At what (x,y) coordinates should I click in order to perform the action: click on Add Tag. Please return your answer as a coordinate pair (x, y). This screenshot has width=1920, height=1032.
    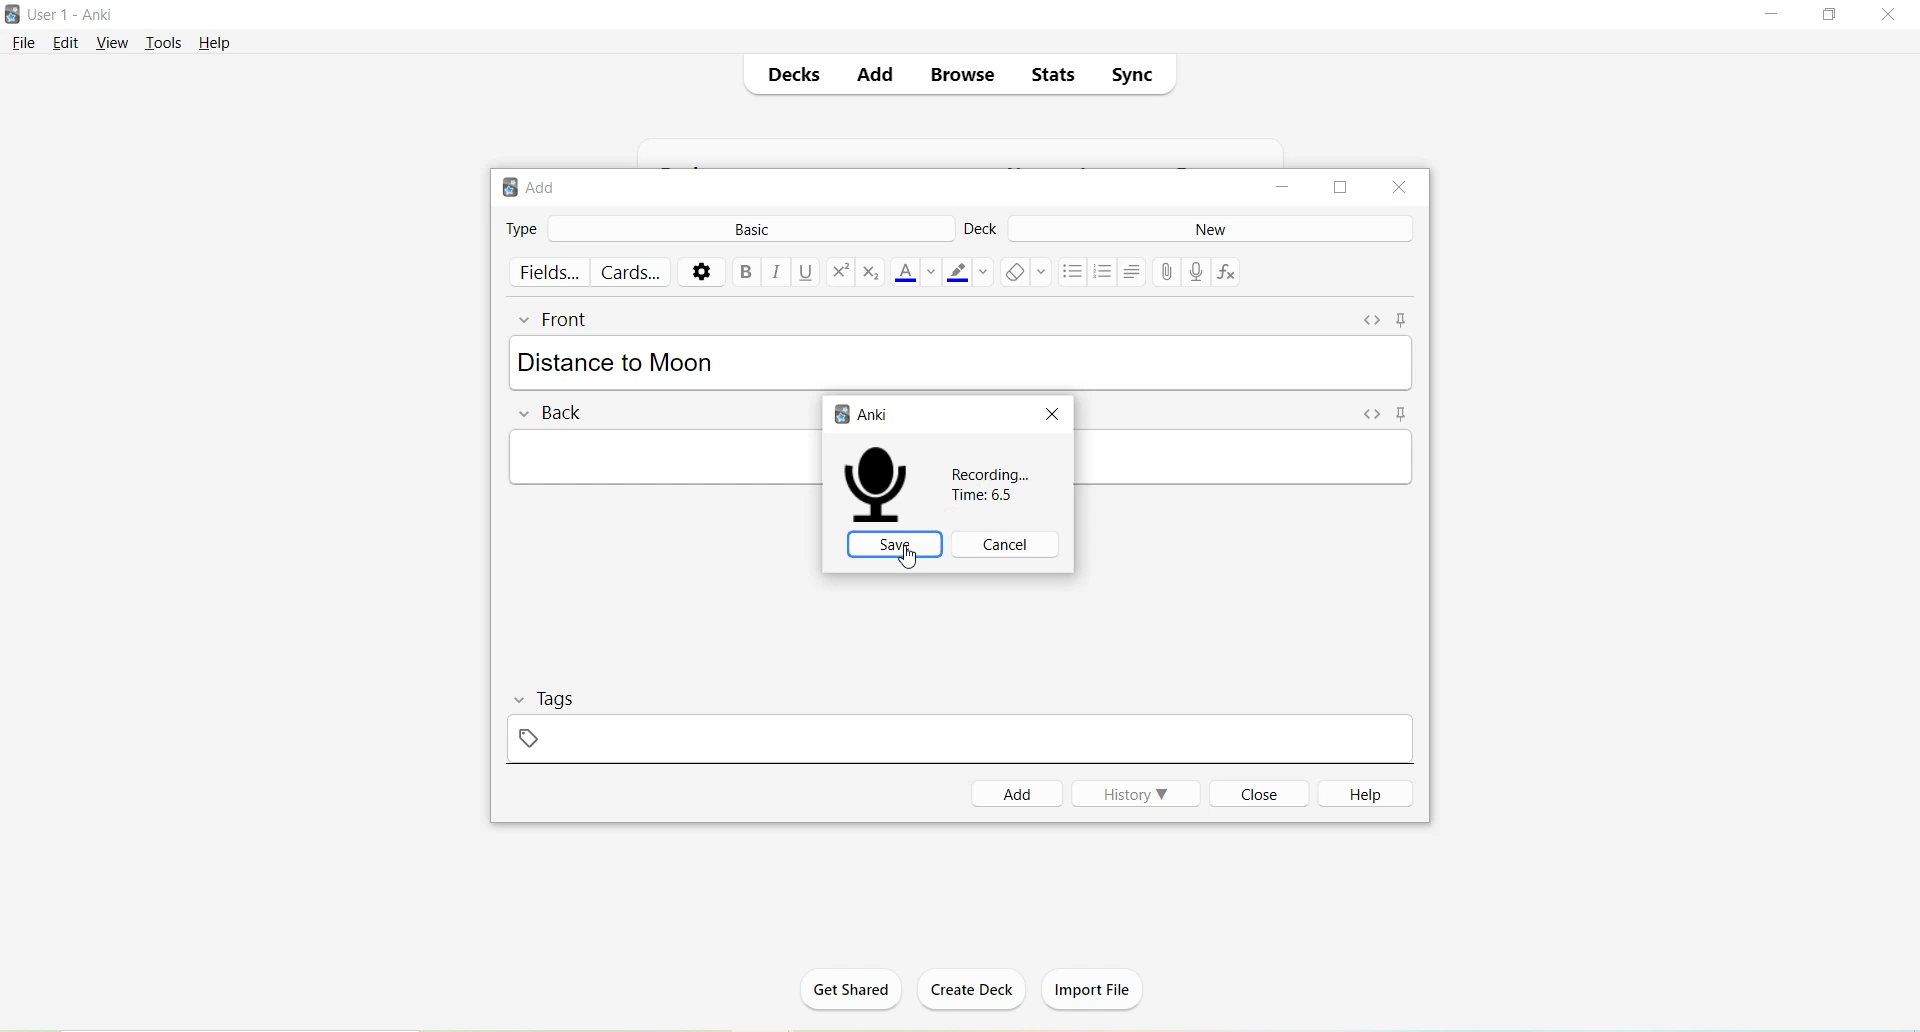
    Looking at the image, I should click on (531, 738).